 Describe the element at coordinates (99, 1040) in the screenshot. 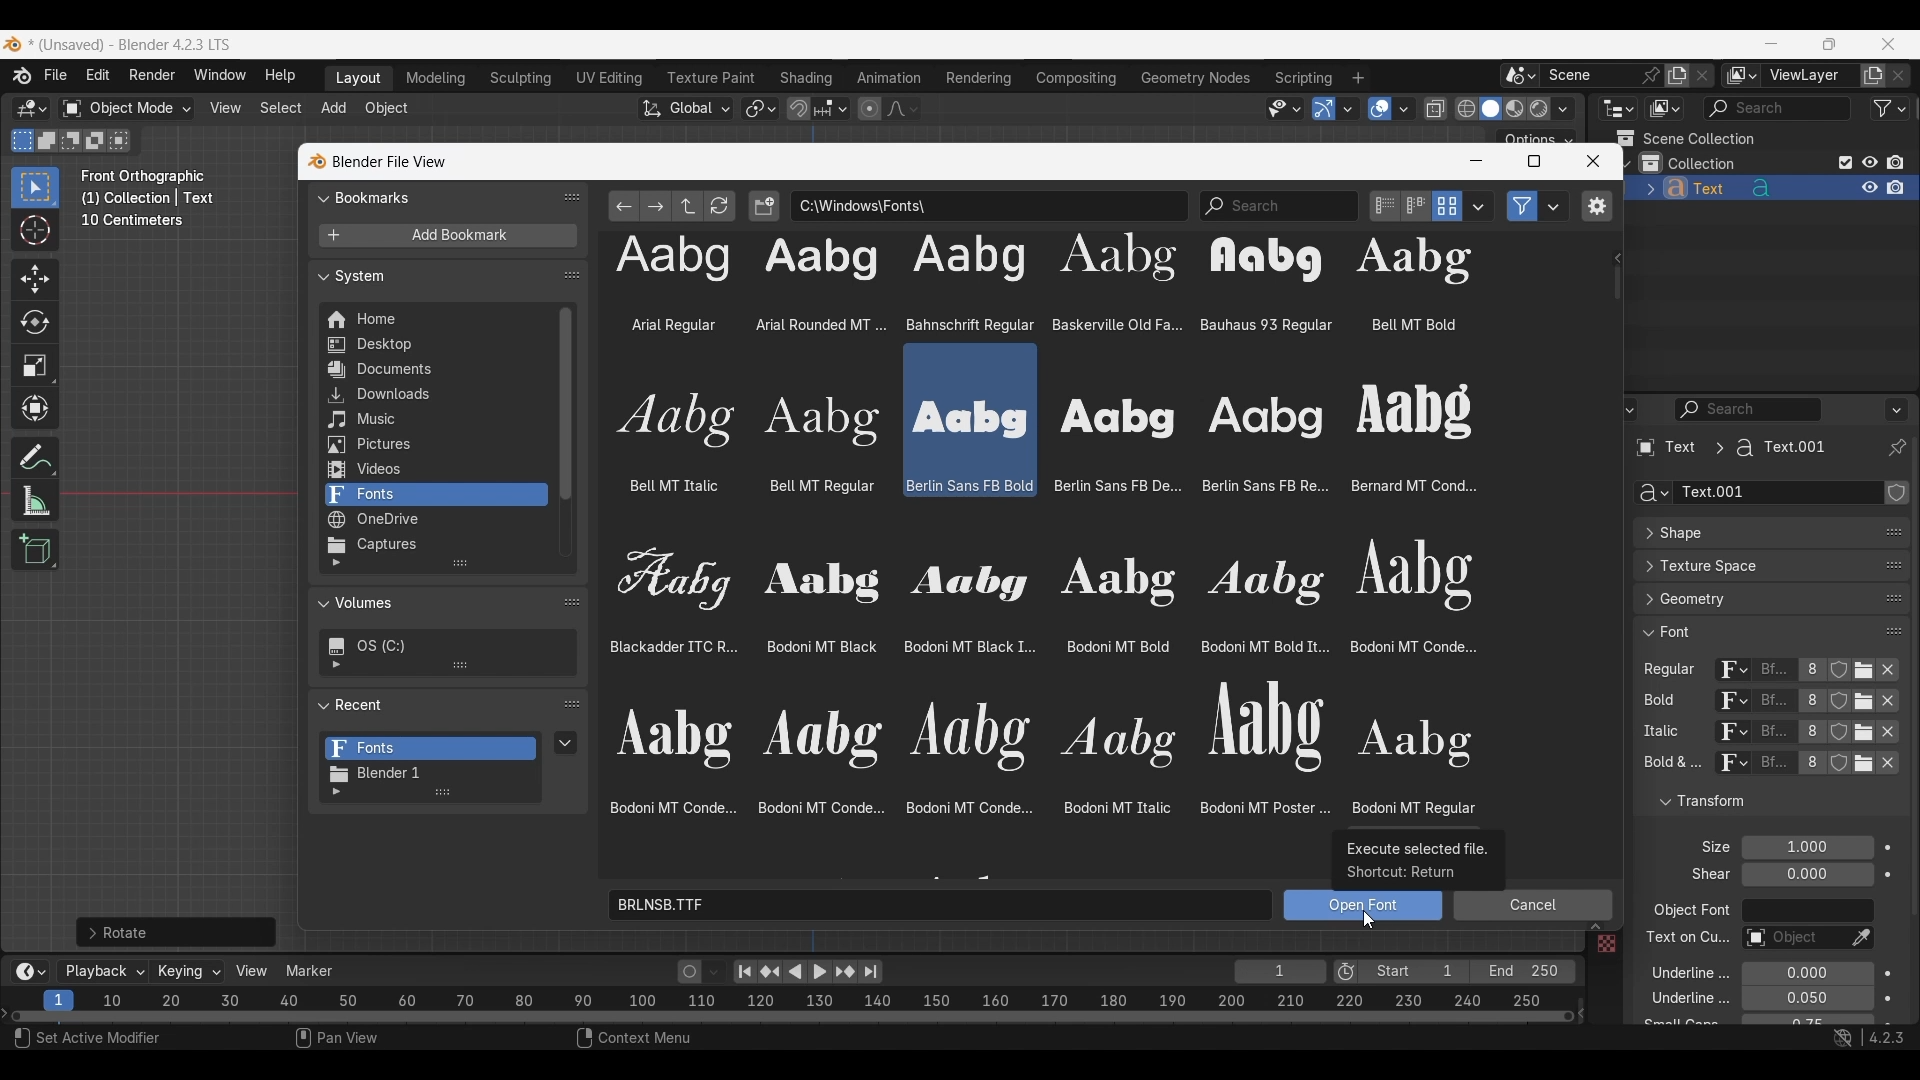

I see `Select` at that location.